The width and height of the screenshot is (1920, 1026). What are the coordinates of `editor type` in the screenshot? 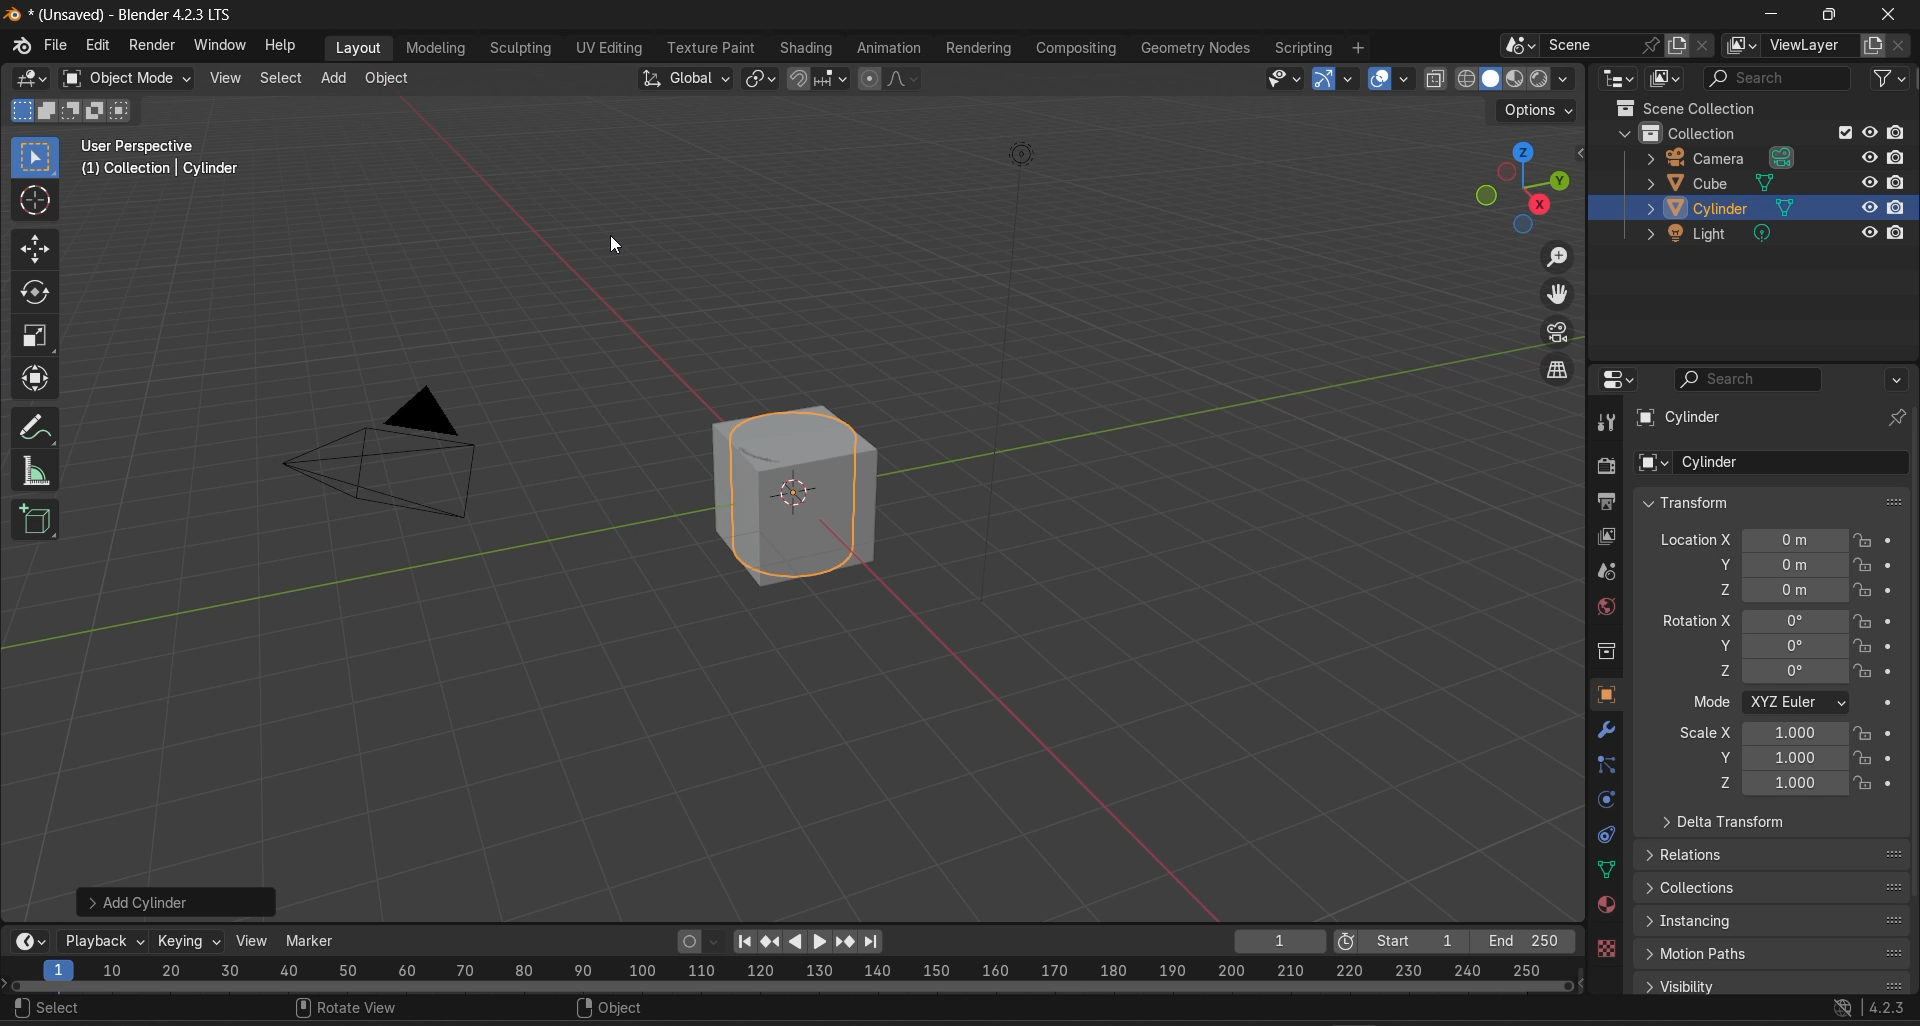 It's located at (24, 78).